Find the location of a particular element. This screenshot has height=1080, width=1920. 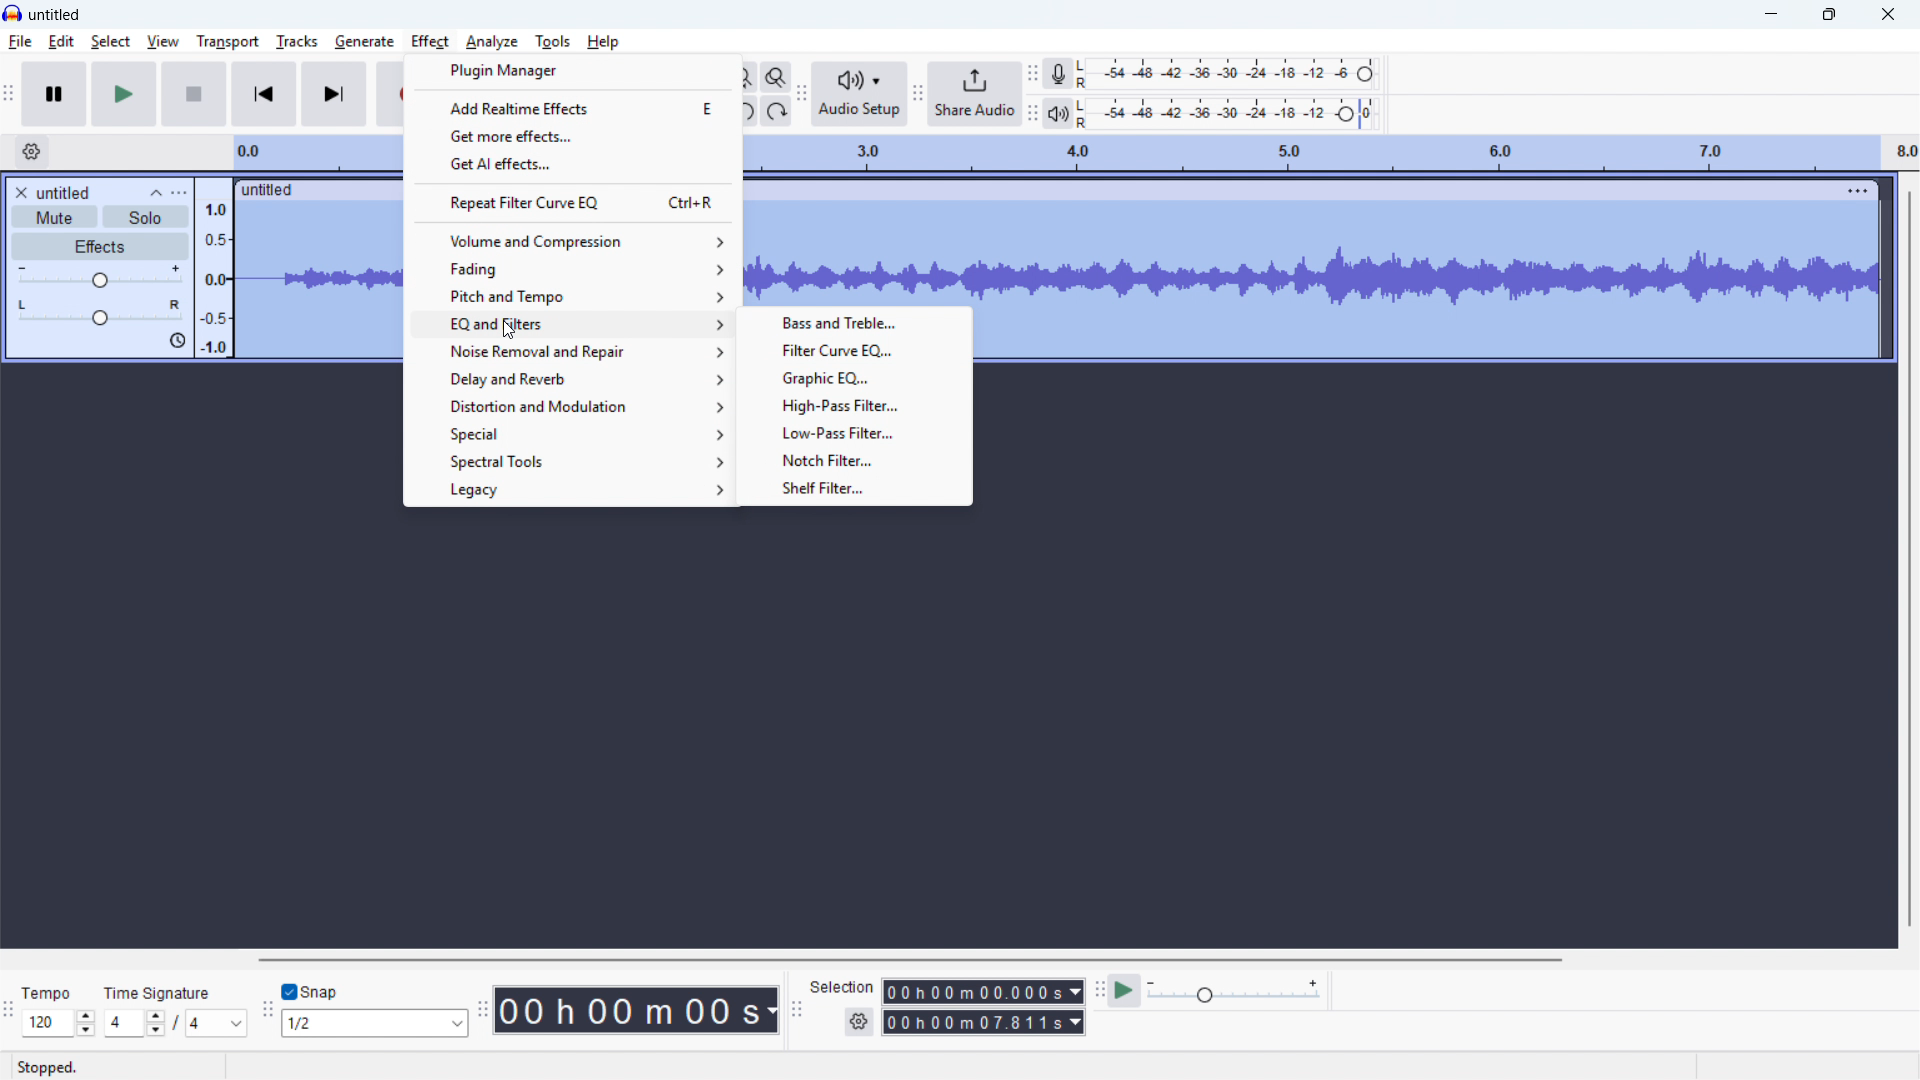

Vertical scroll bar  is located at coordinates (1910, 559).